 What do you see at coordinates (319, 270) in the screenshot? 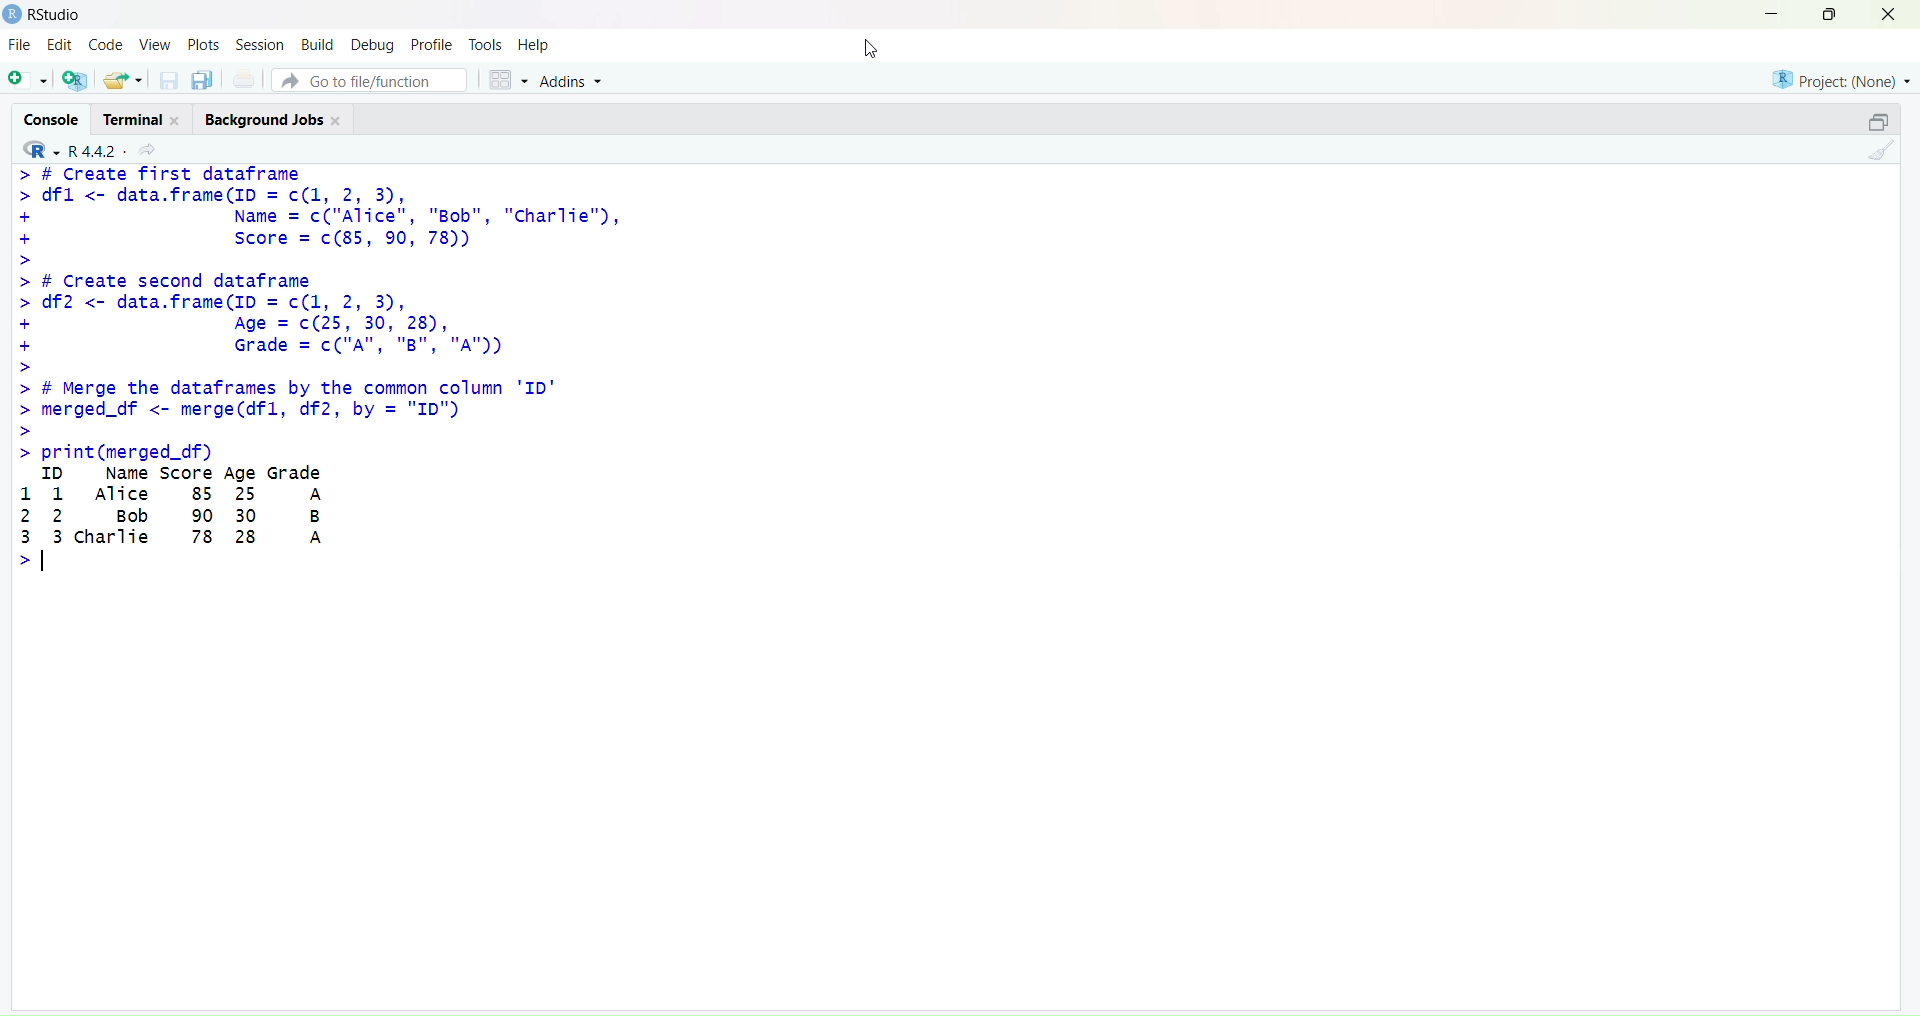
I see `# Create Tirst dataframe
dfl <- data.frame(ID = c(1, 2, 3),
Name = c("Alice", "Bob", "Char
Score = c(85, 90, 78))
# Create second dataframe
df2 <- data.frame(ID = c(1, 2, 3),
Age = c(25, 30, 28),
Grade = c("A", "B", "A"))` at bounding box center [319, 270].